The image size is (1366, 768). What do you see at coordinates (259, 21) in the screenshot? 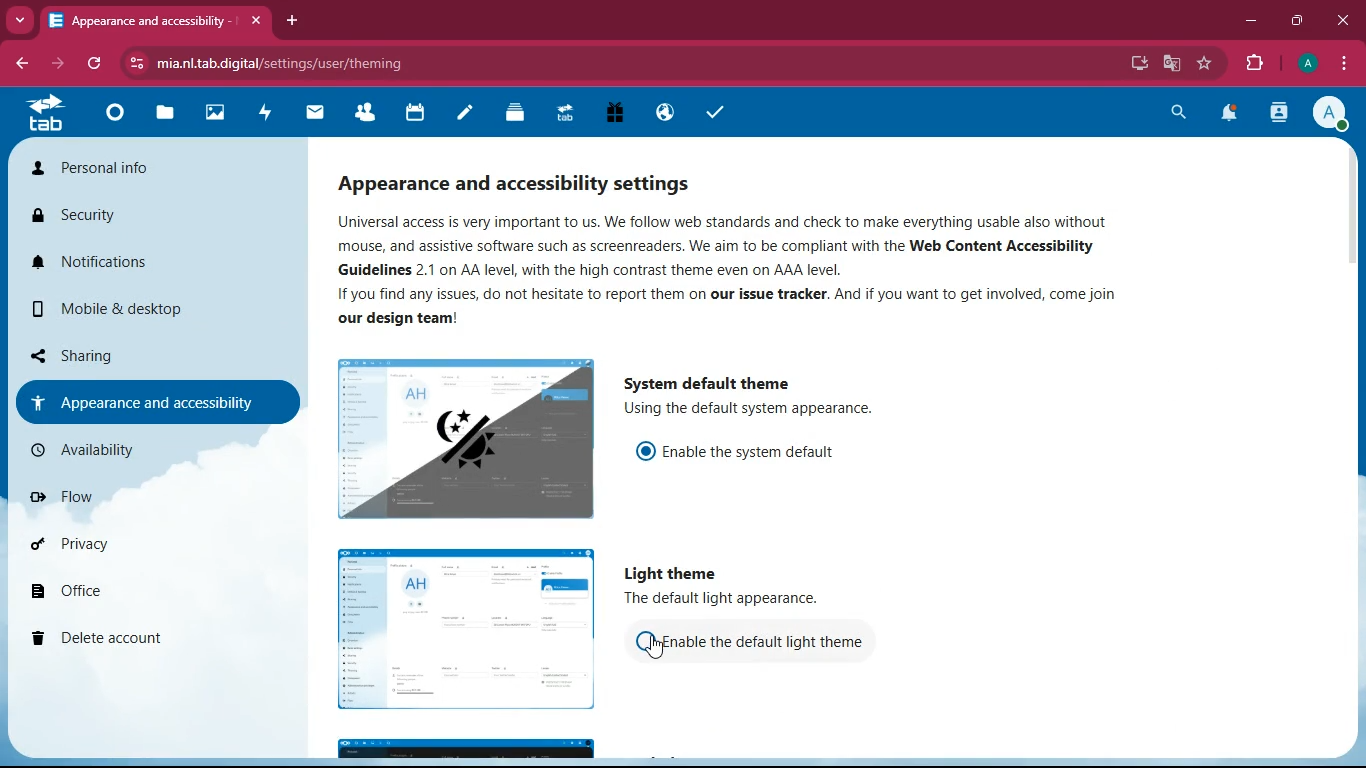
I see `close tab` at bounding box center [259, 21].